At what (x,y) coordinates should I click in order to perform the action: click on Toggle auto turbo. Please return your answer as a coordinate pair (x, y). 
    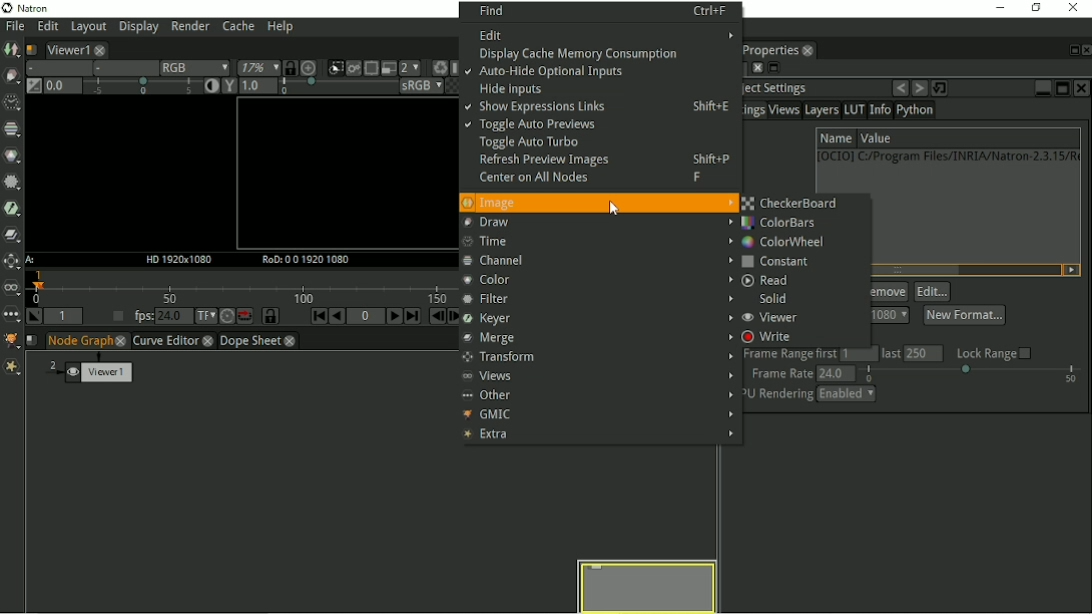
    Looking at the image, I should click on (527, 143).